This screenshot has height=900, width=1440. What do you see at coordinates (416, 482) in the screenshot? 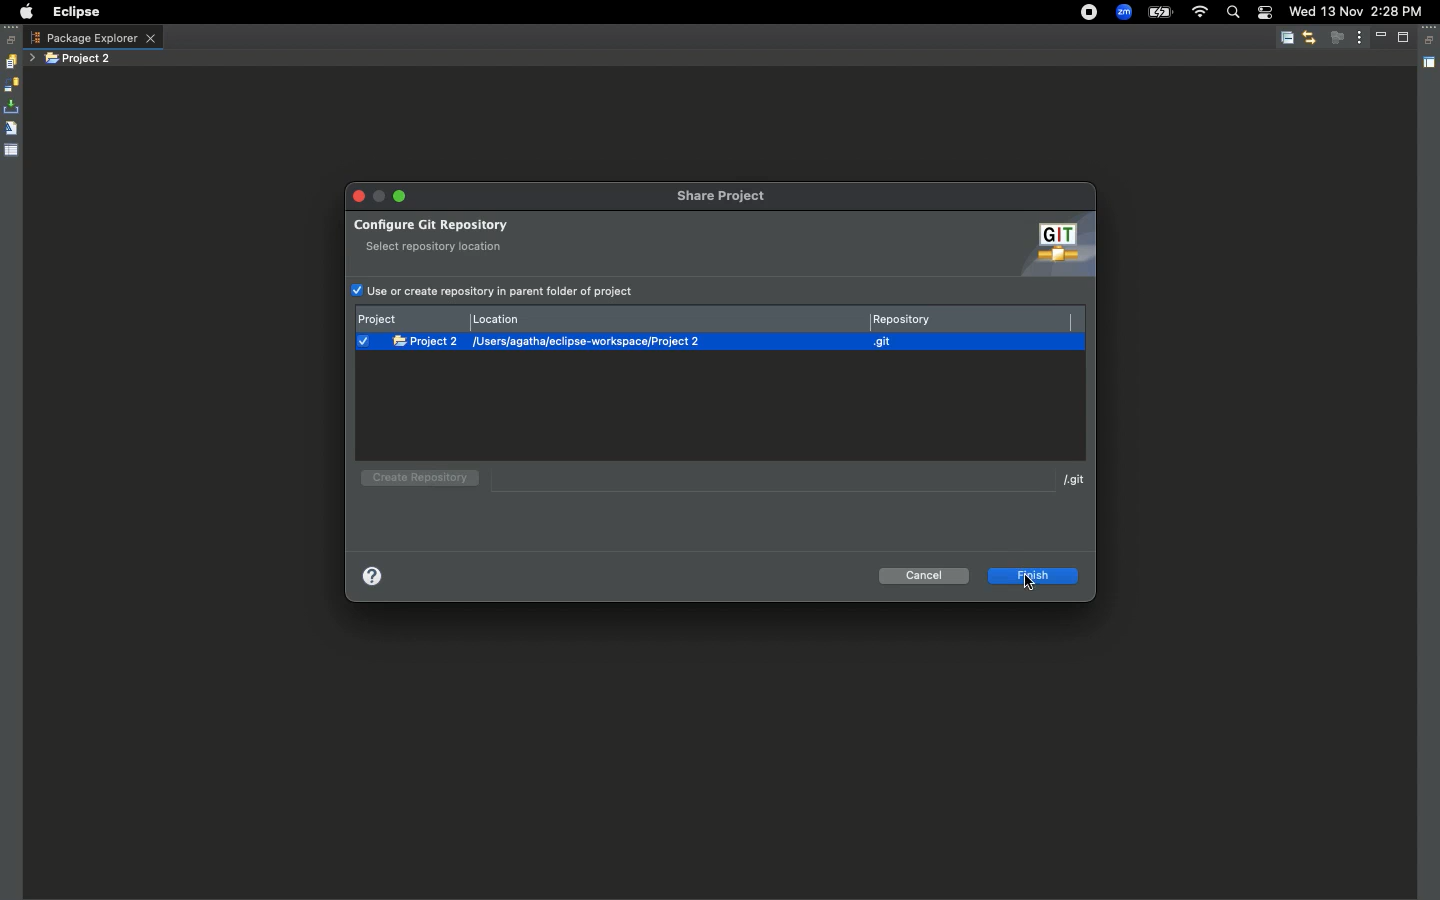
I see `create repository` at bounding box center [416, 482].